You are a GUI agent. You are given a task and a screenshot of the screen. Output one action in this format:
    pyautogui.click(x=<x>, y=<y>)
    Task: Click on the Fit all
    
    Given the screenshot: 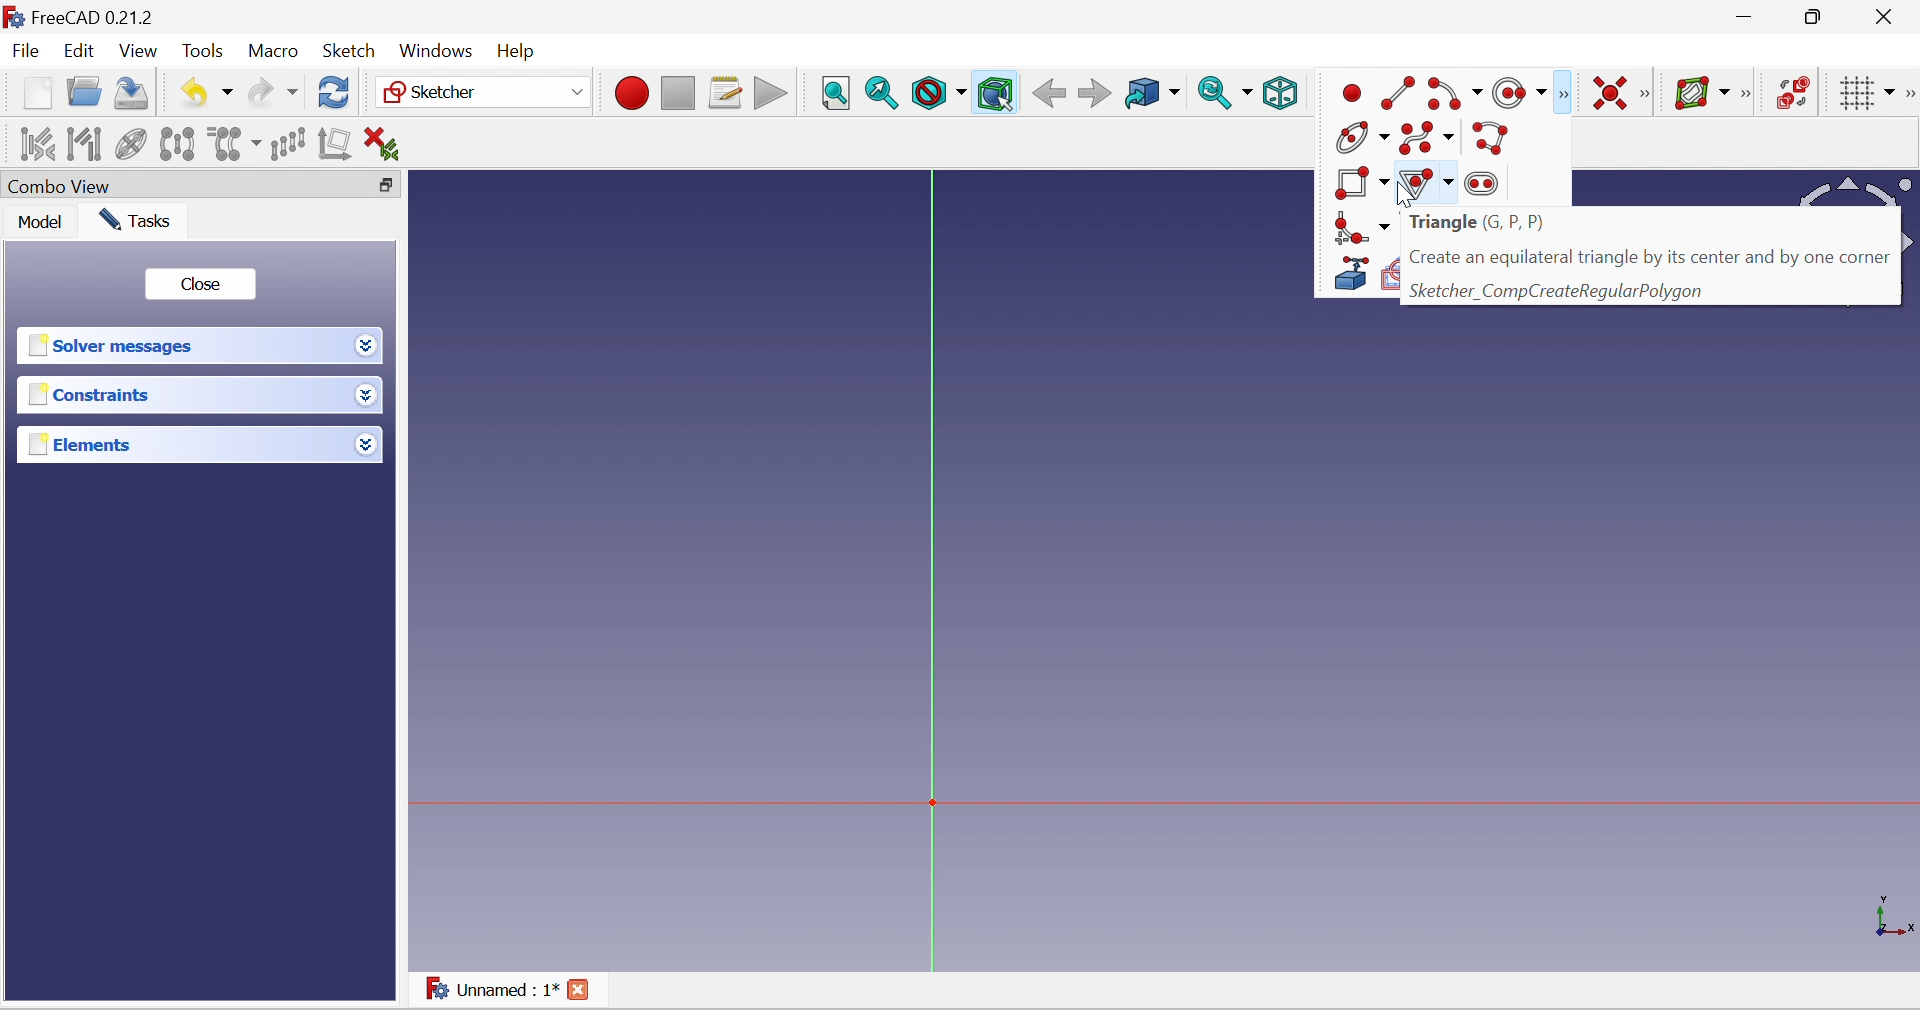 What is the action you would take?
    pyautogui.click(x=837, y=95)
    